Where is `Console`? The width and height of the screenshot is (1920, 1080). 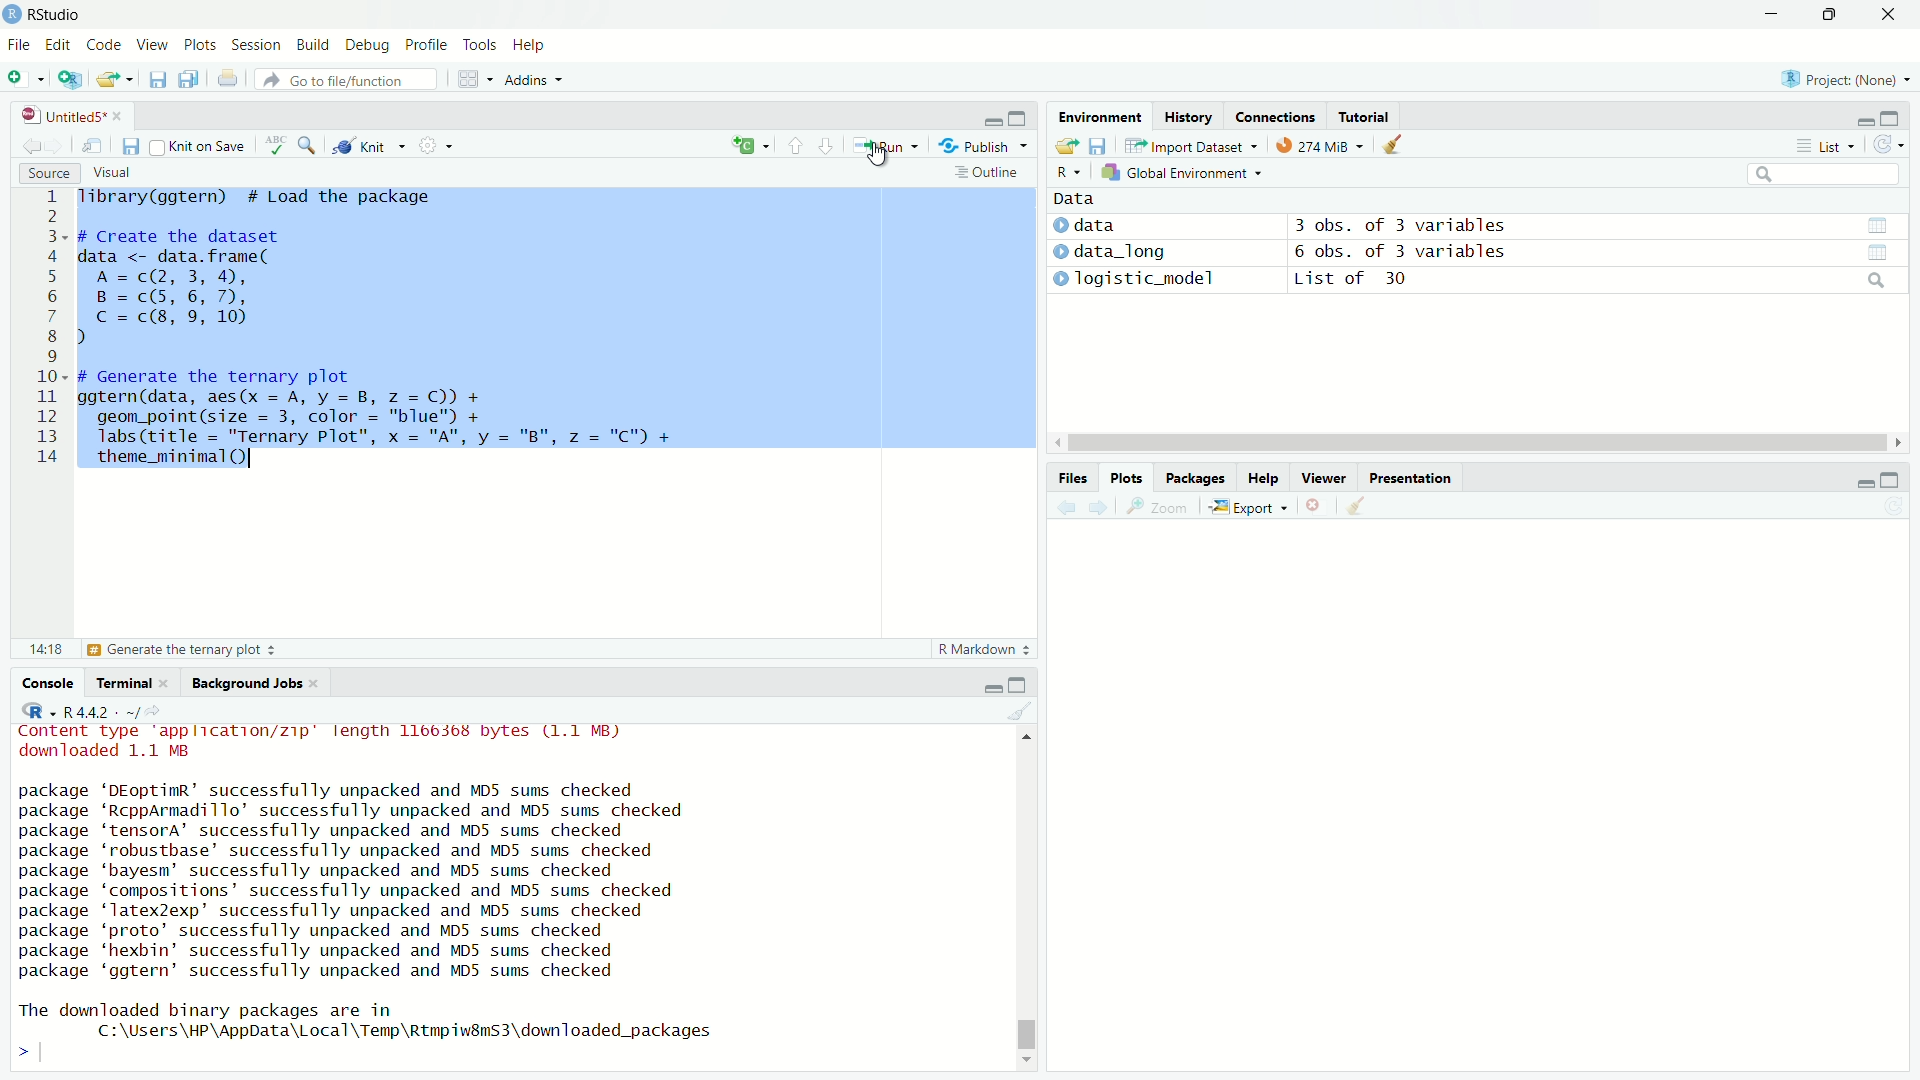
Console is located at coordinates (53, 683).